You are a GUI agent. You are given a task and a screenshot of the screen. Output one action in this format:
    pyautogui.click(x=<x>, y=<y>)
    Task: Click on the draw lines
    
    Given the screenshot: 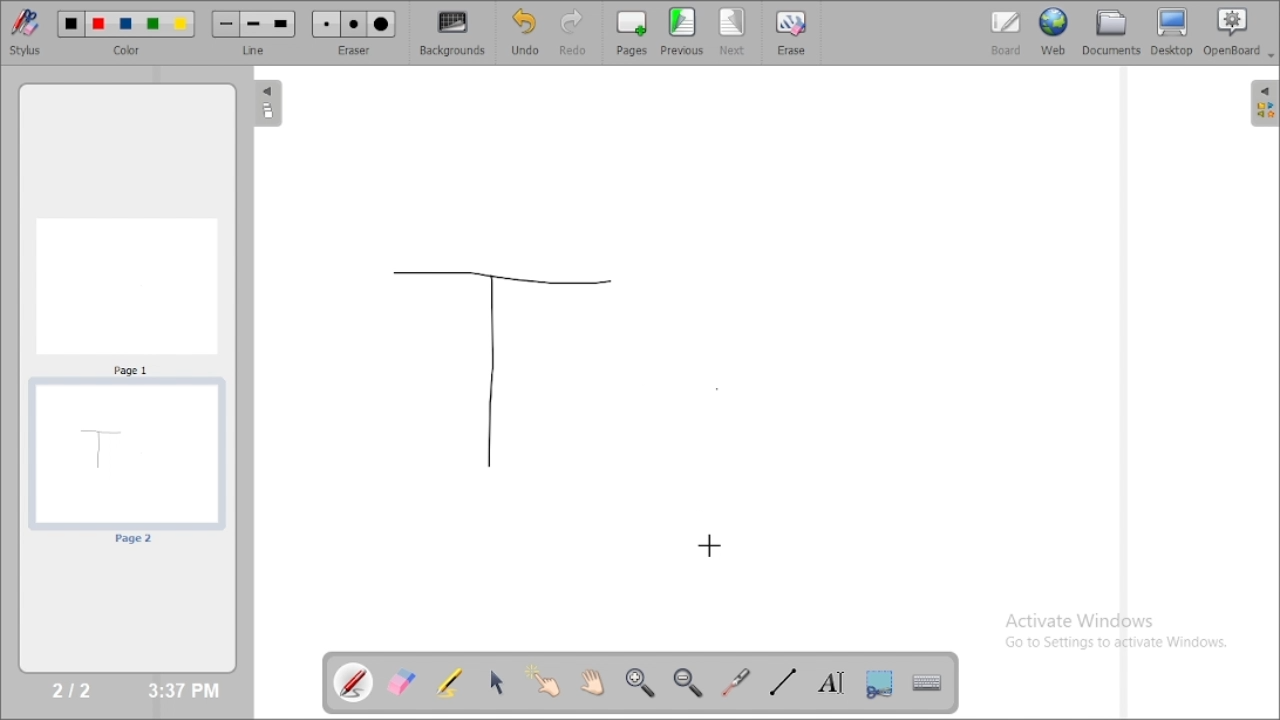 What is the action you would take?
    pyautogui.click(x=782, y=681)
    